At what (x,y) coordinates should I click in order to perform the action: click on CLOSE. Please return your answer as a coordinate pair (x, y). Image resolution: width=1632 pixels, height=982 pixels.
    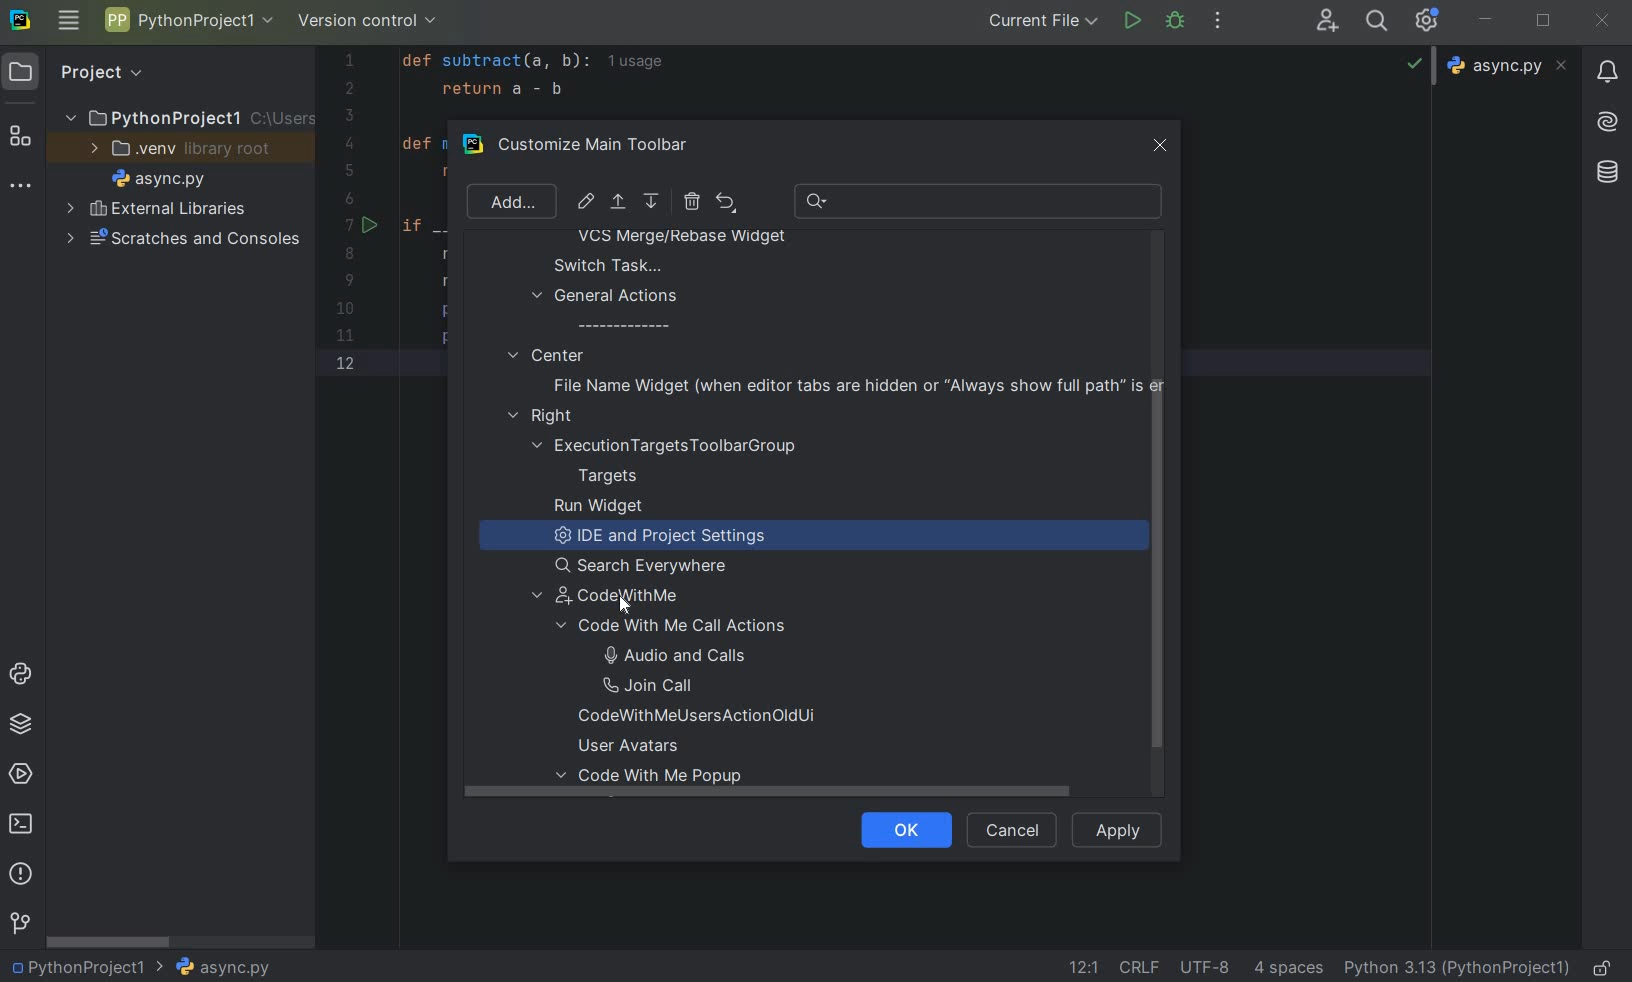
    Looking at the image, I should click on (1601, 22).